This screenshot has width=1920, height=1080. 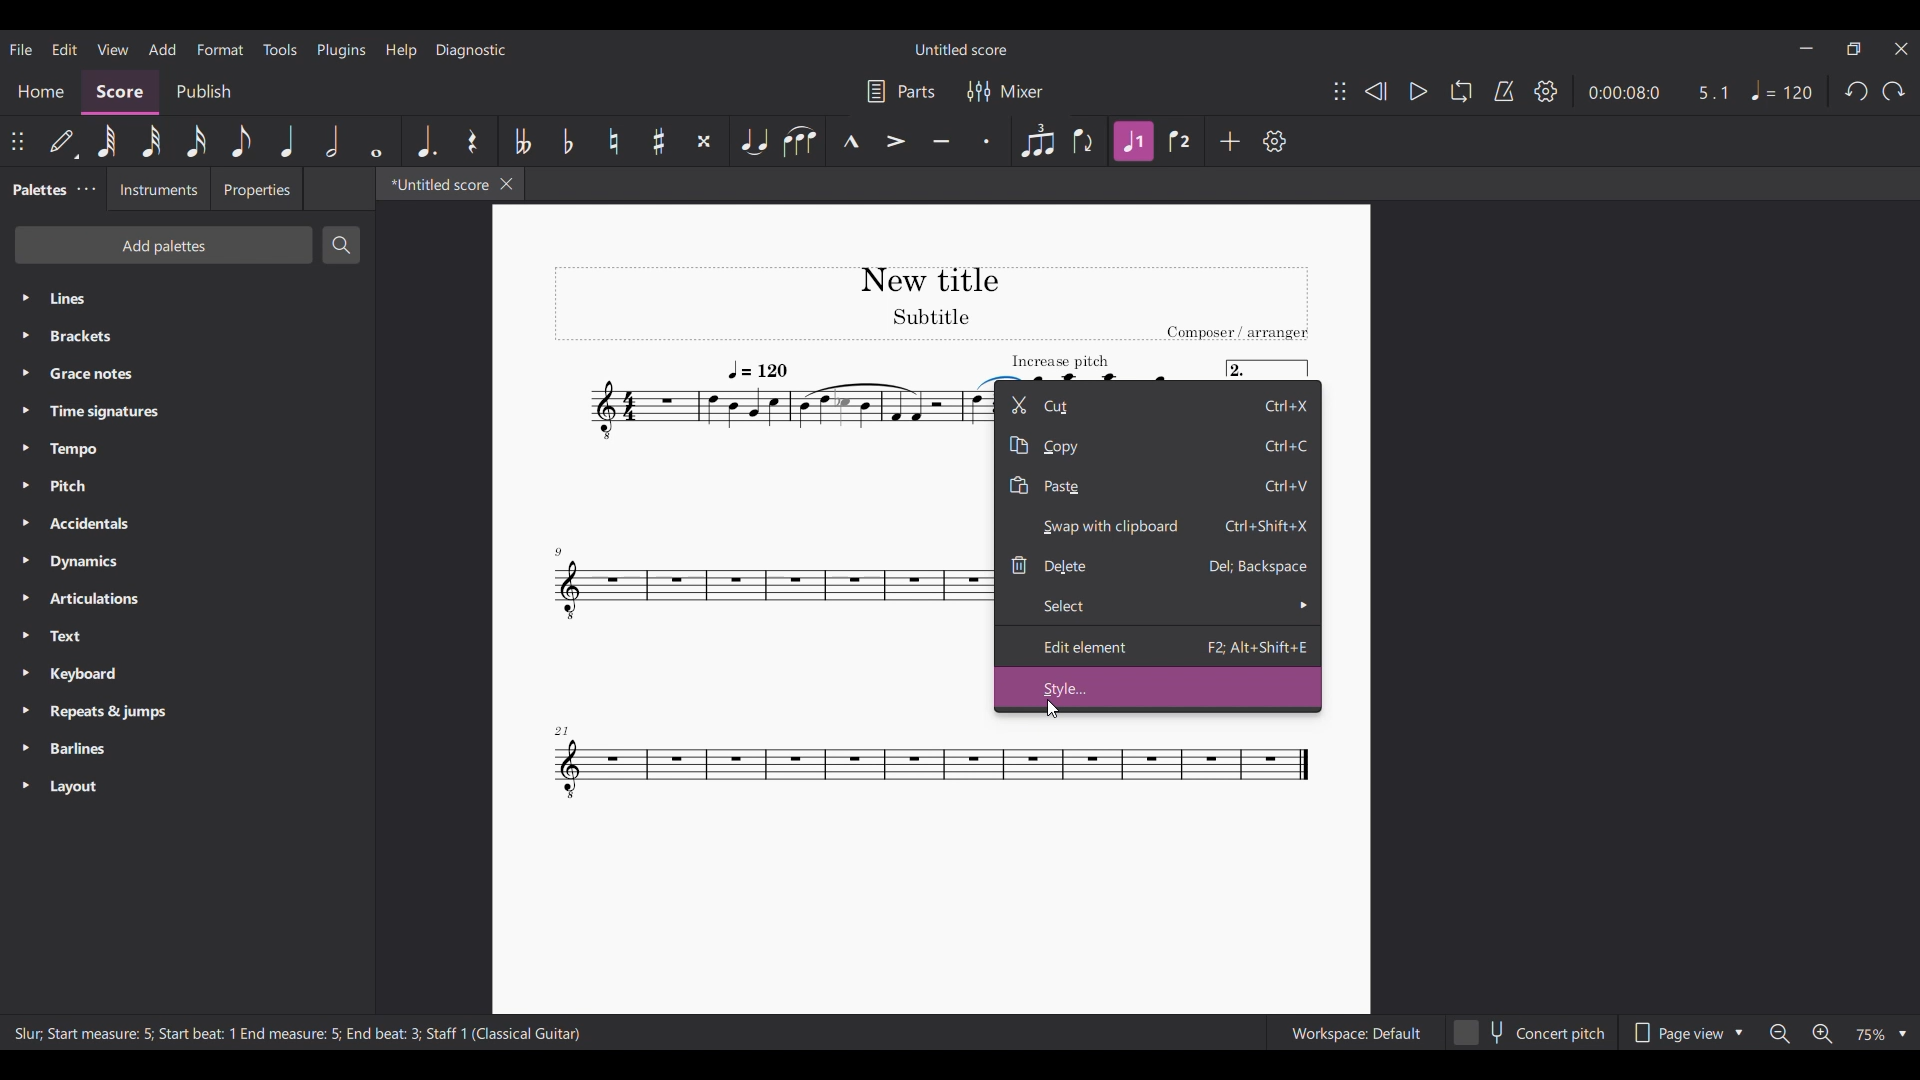 What do you see at coordinates (800, 141) in the screenshot?
I see `Slur` at bounding box center [800, 141].